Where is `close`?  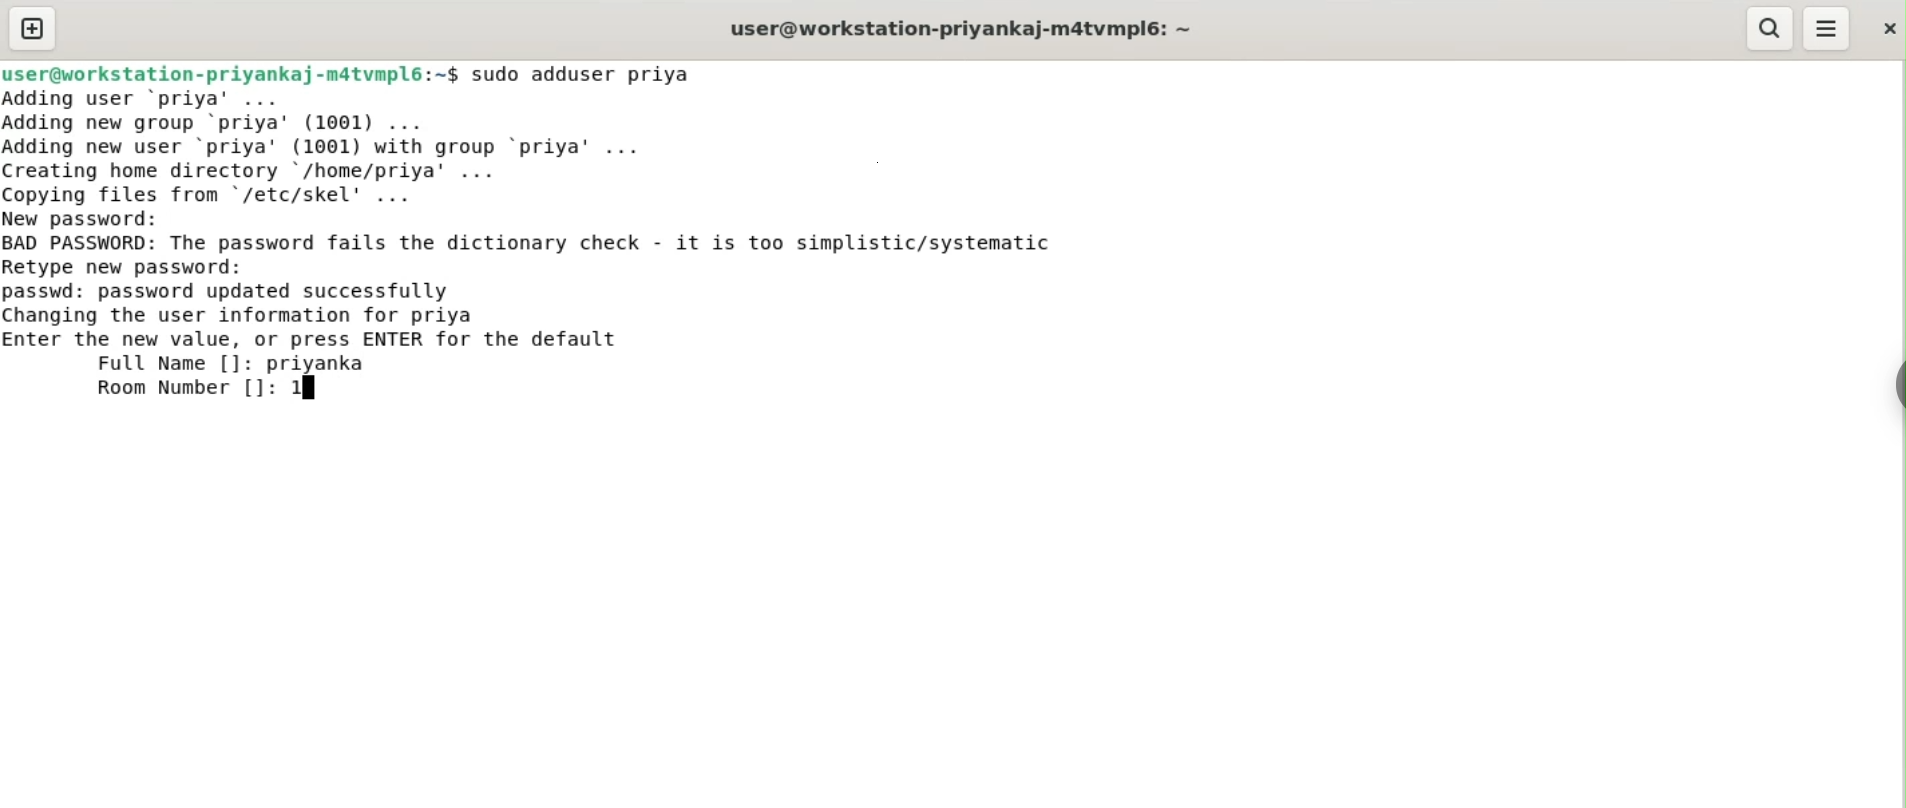
close is located at coordinates (1887, 23).